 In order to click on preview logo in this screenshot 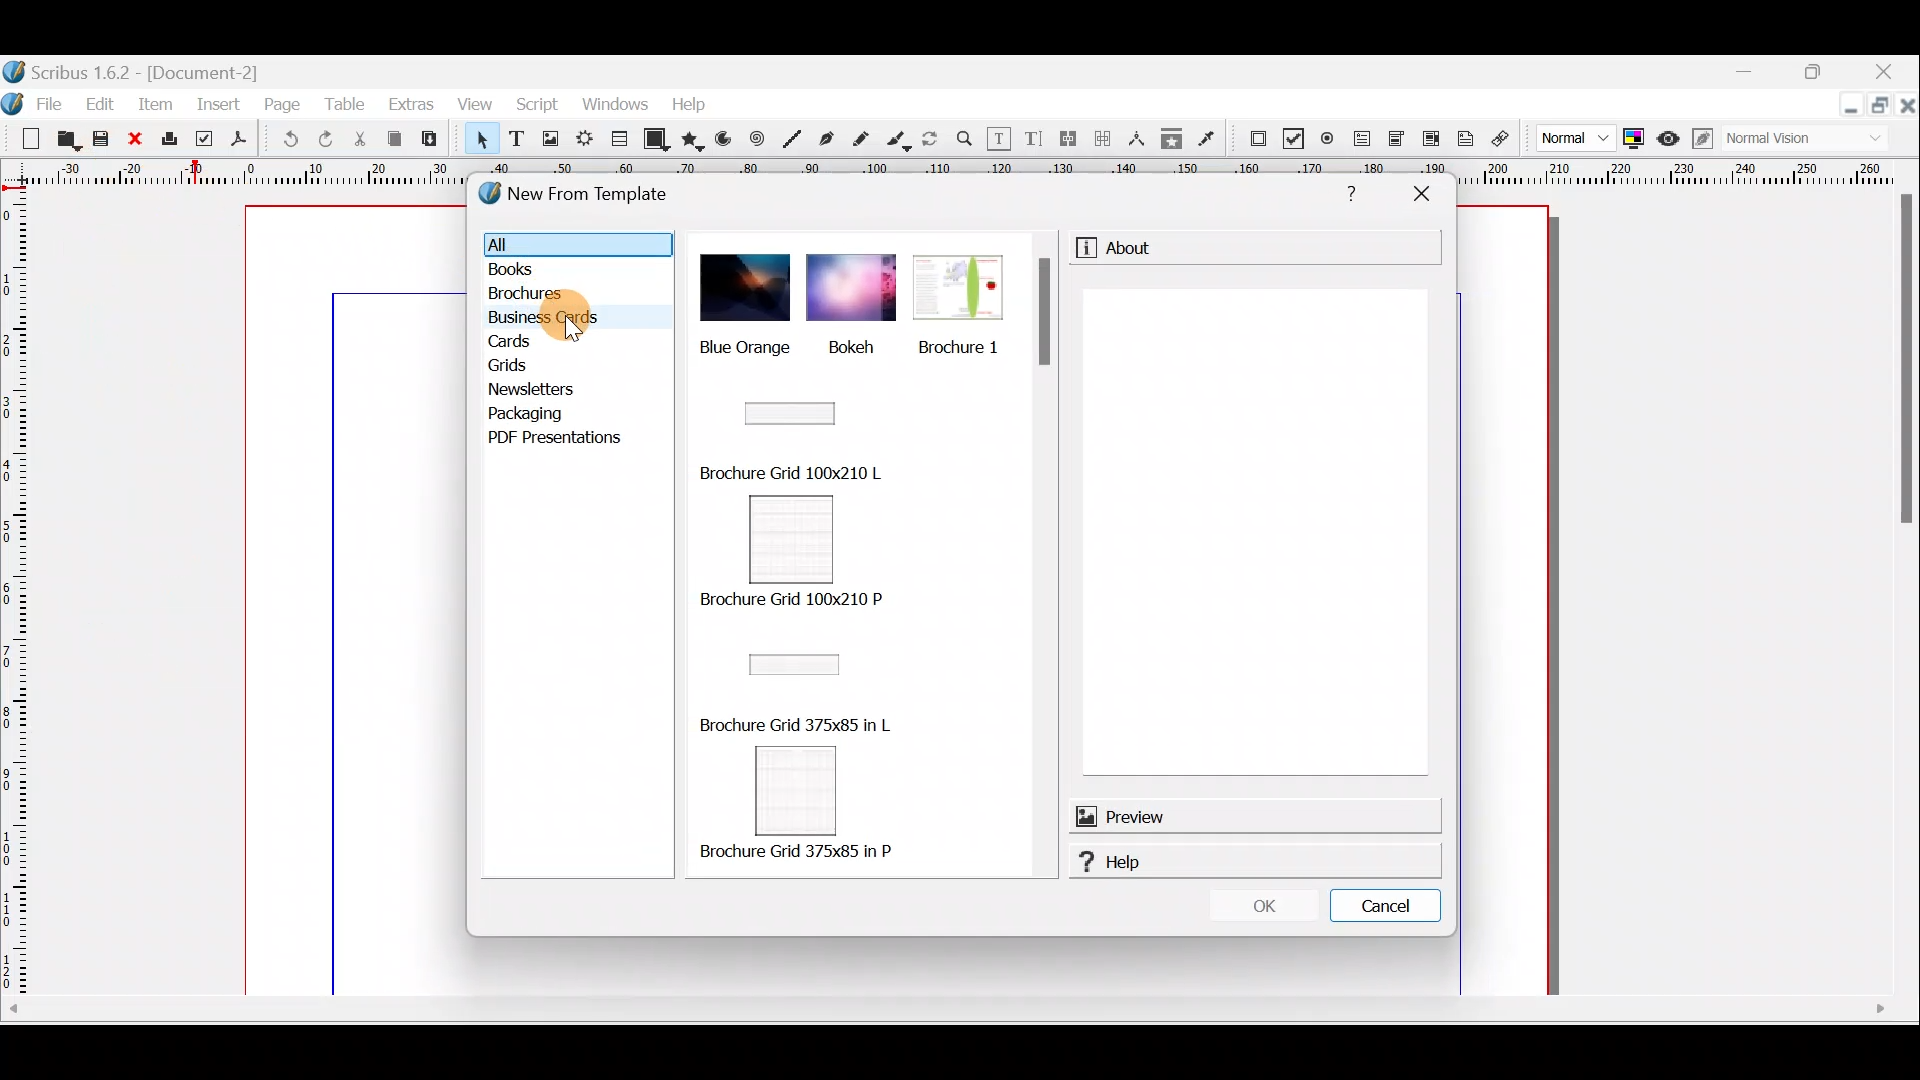, I will do `click(1084, 815)`.